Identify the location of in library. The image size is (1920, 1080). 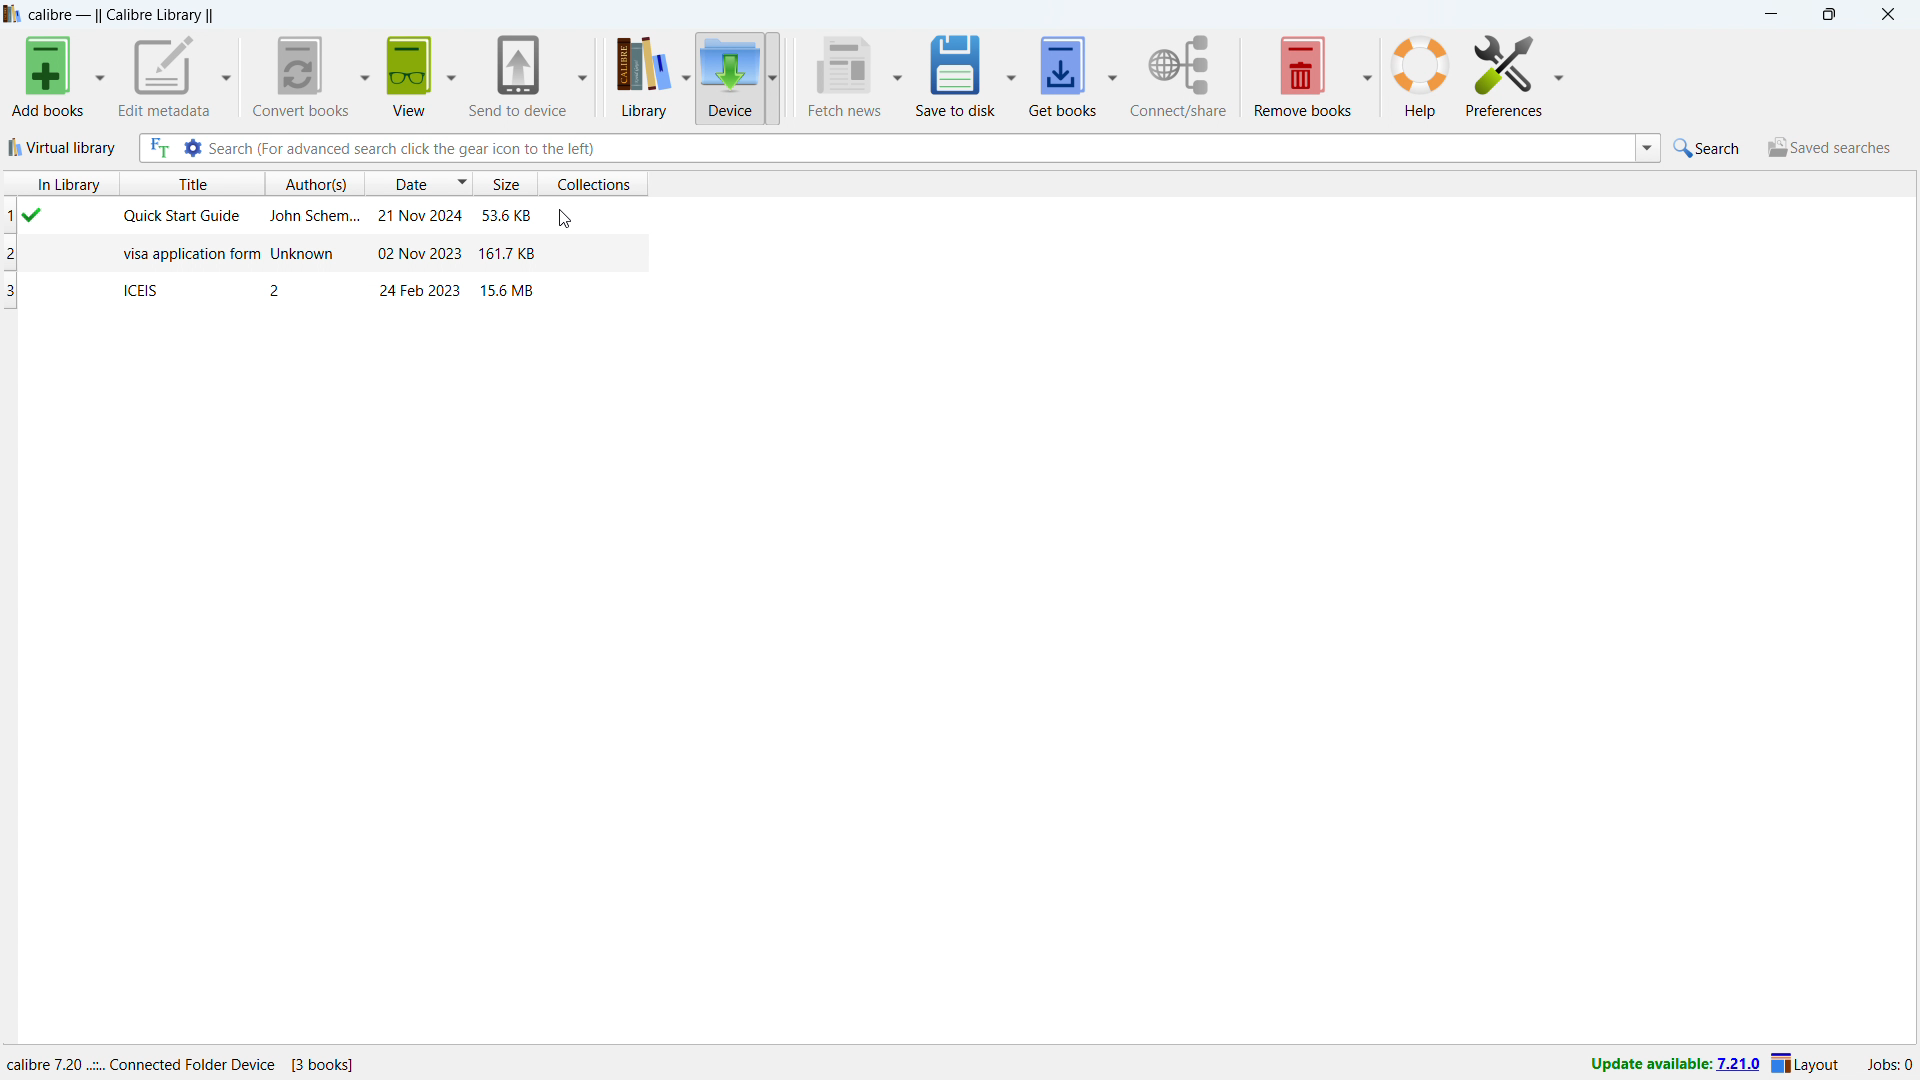
(62, 184).